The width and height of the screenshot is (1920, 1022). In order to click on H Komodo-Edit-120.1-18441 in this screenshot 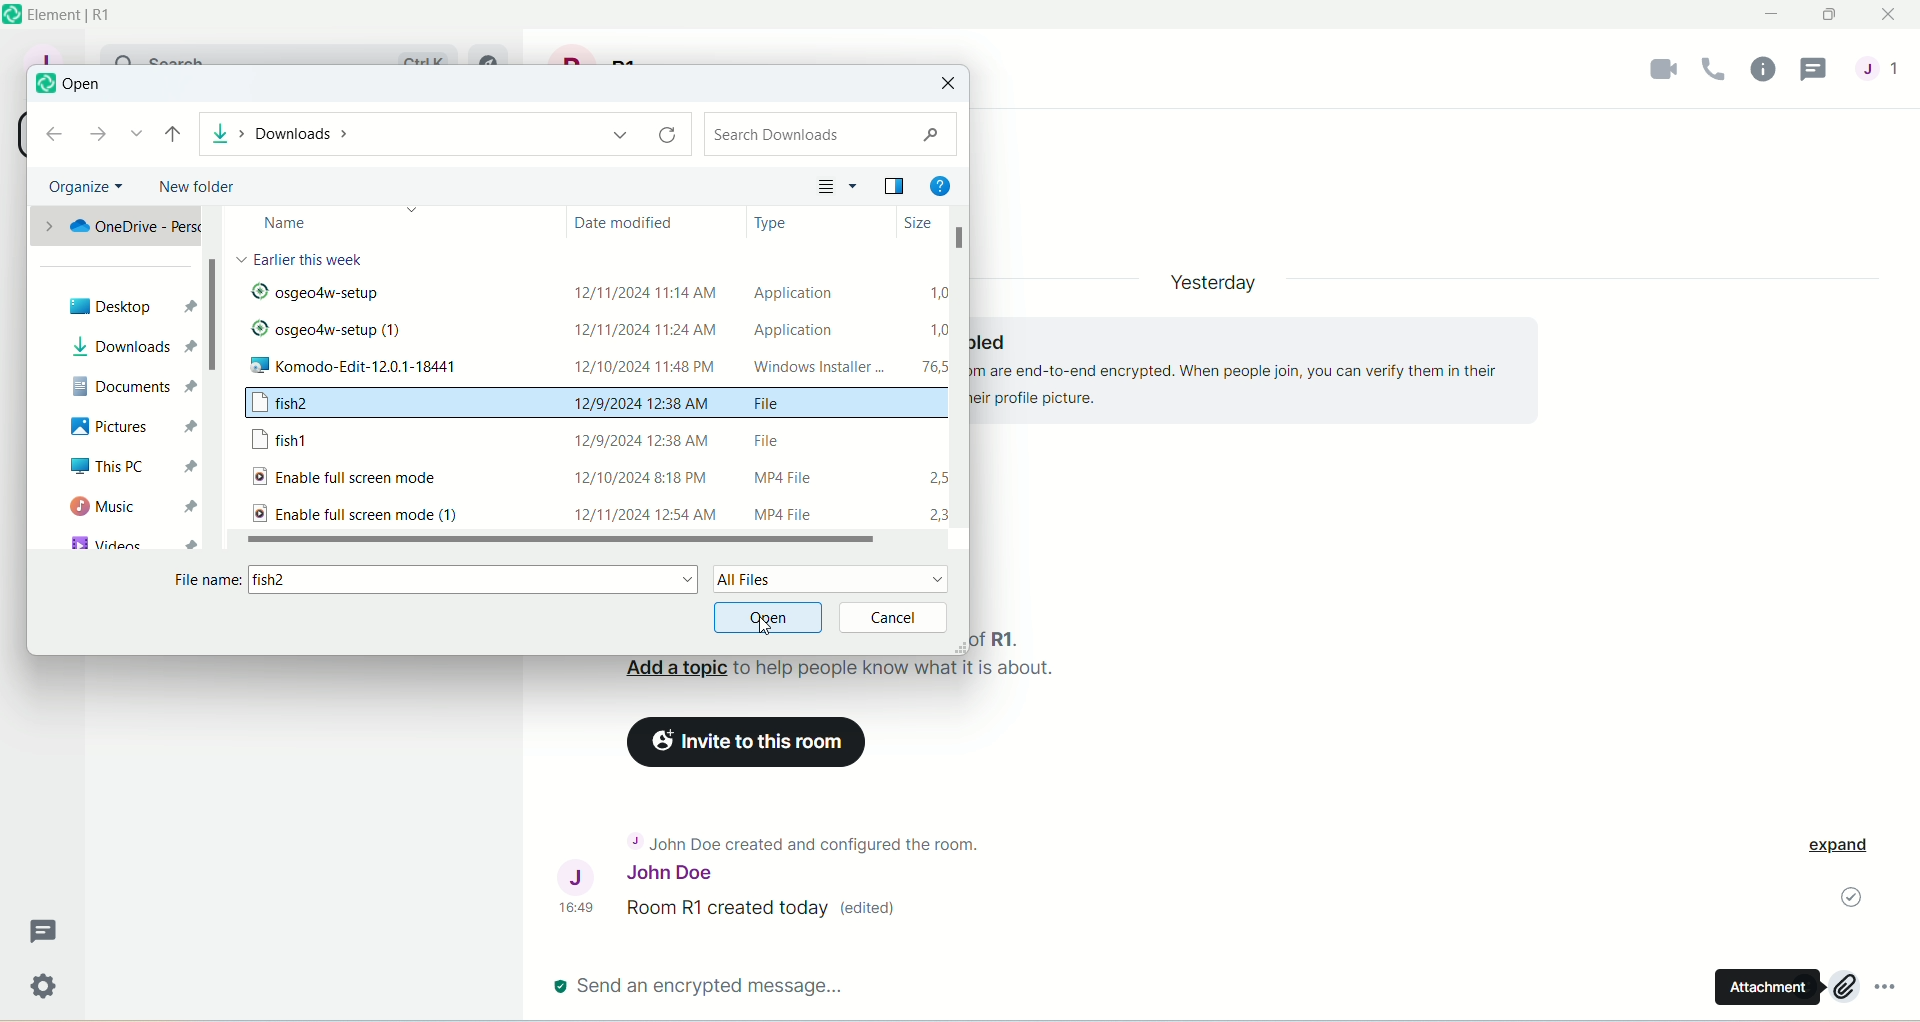, I will do `click(388, 369)`.